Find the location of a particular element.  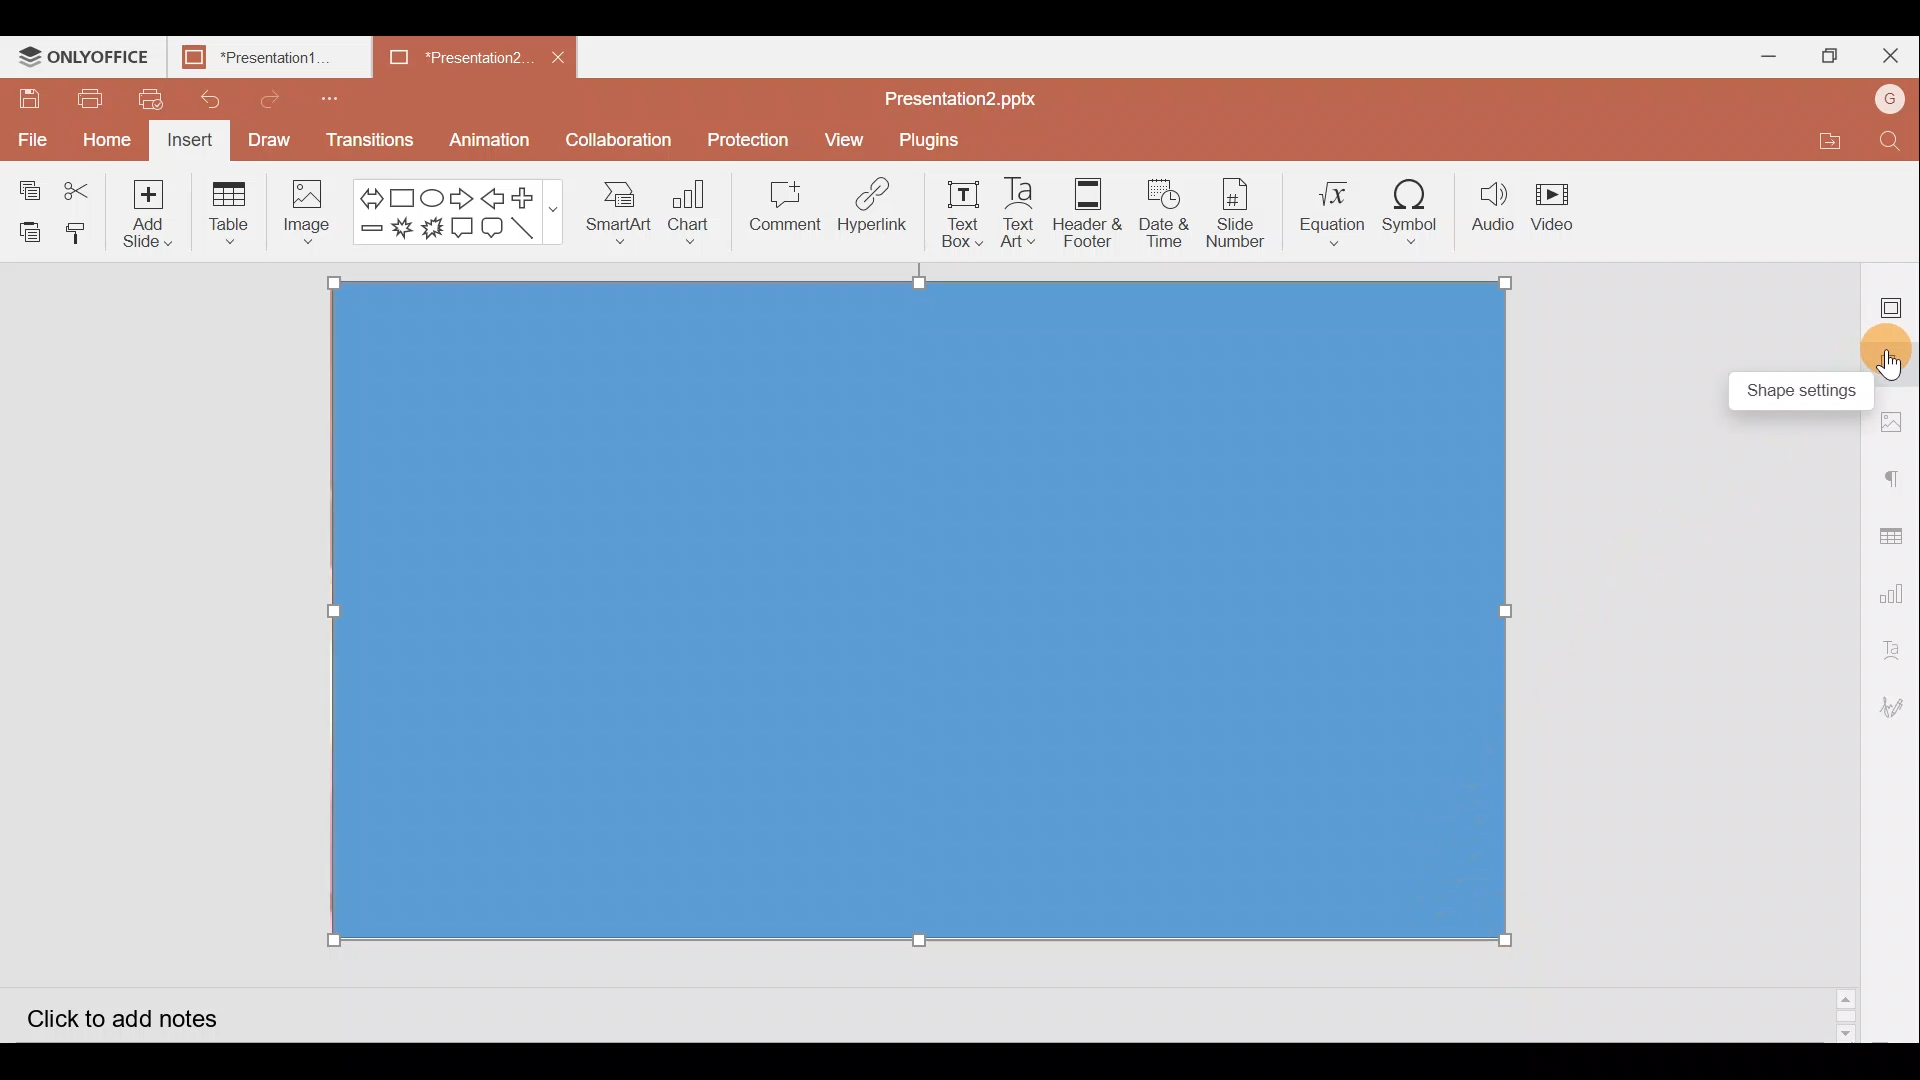

Rectangle shape on background image is located at coordinates (914, 610).